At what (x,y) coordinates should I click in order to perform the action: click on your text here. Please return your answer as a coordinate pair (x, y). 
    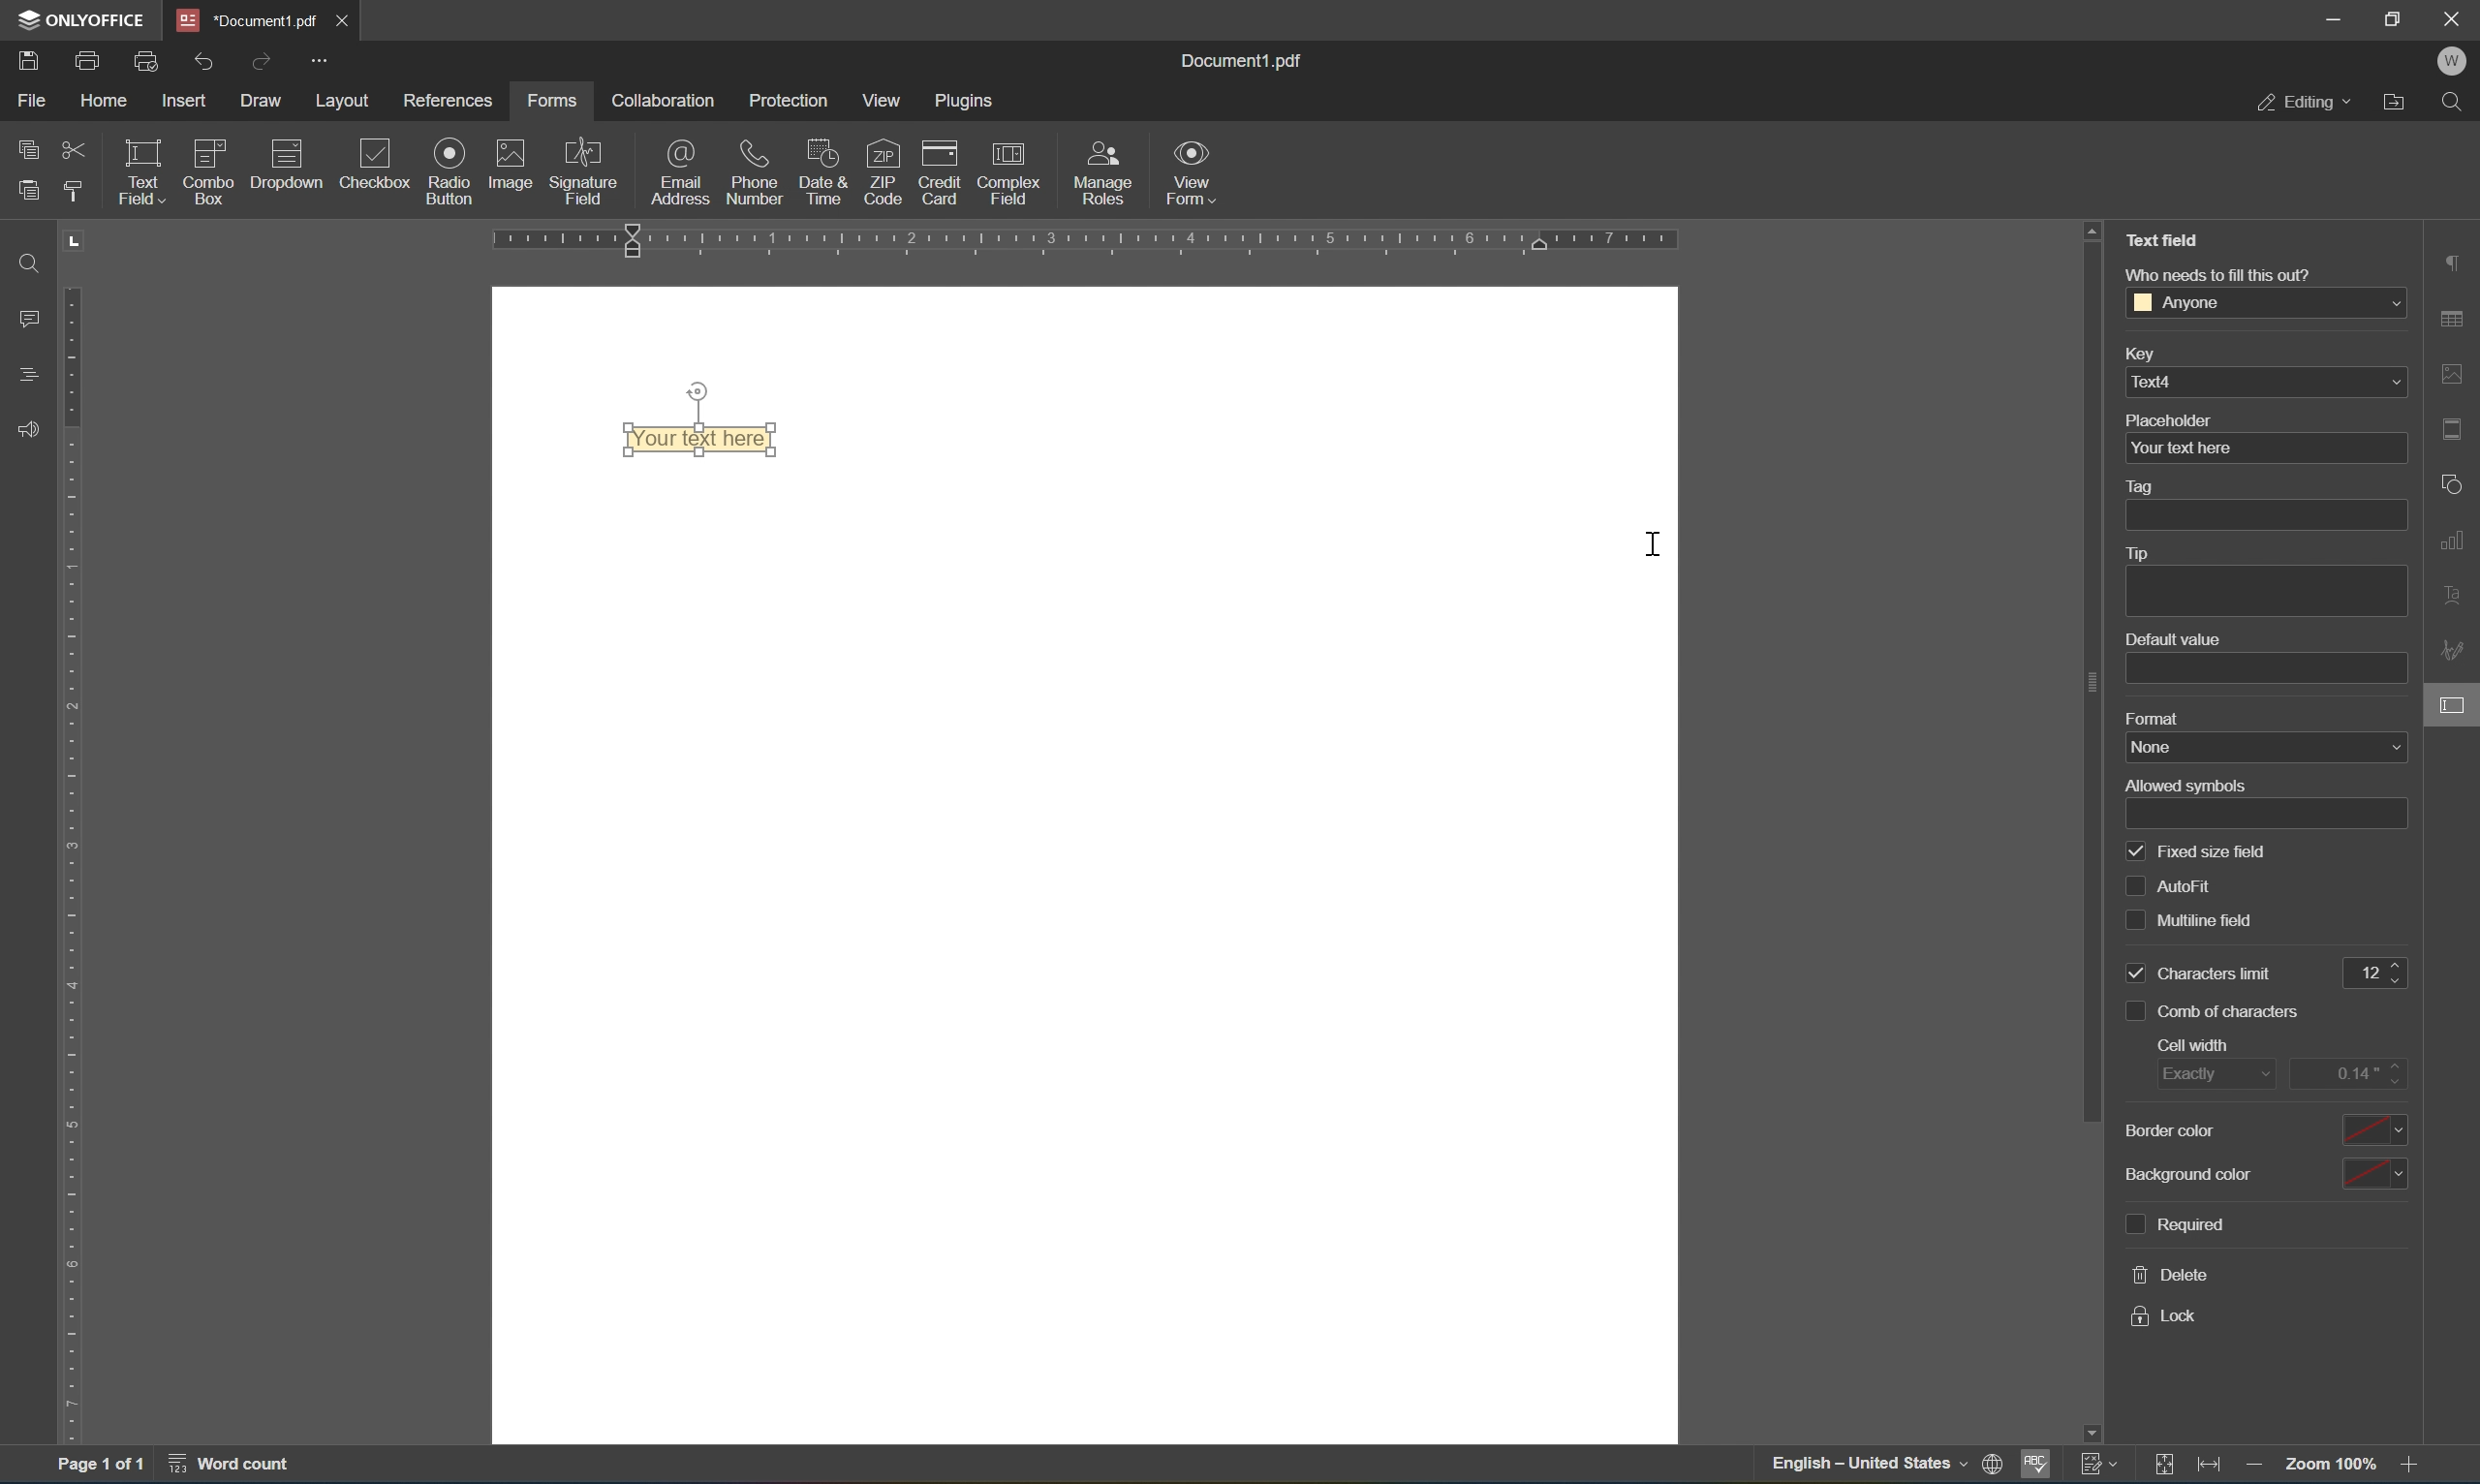
    Looking at the image, I should click on (698, 439).